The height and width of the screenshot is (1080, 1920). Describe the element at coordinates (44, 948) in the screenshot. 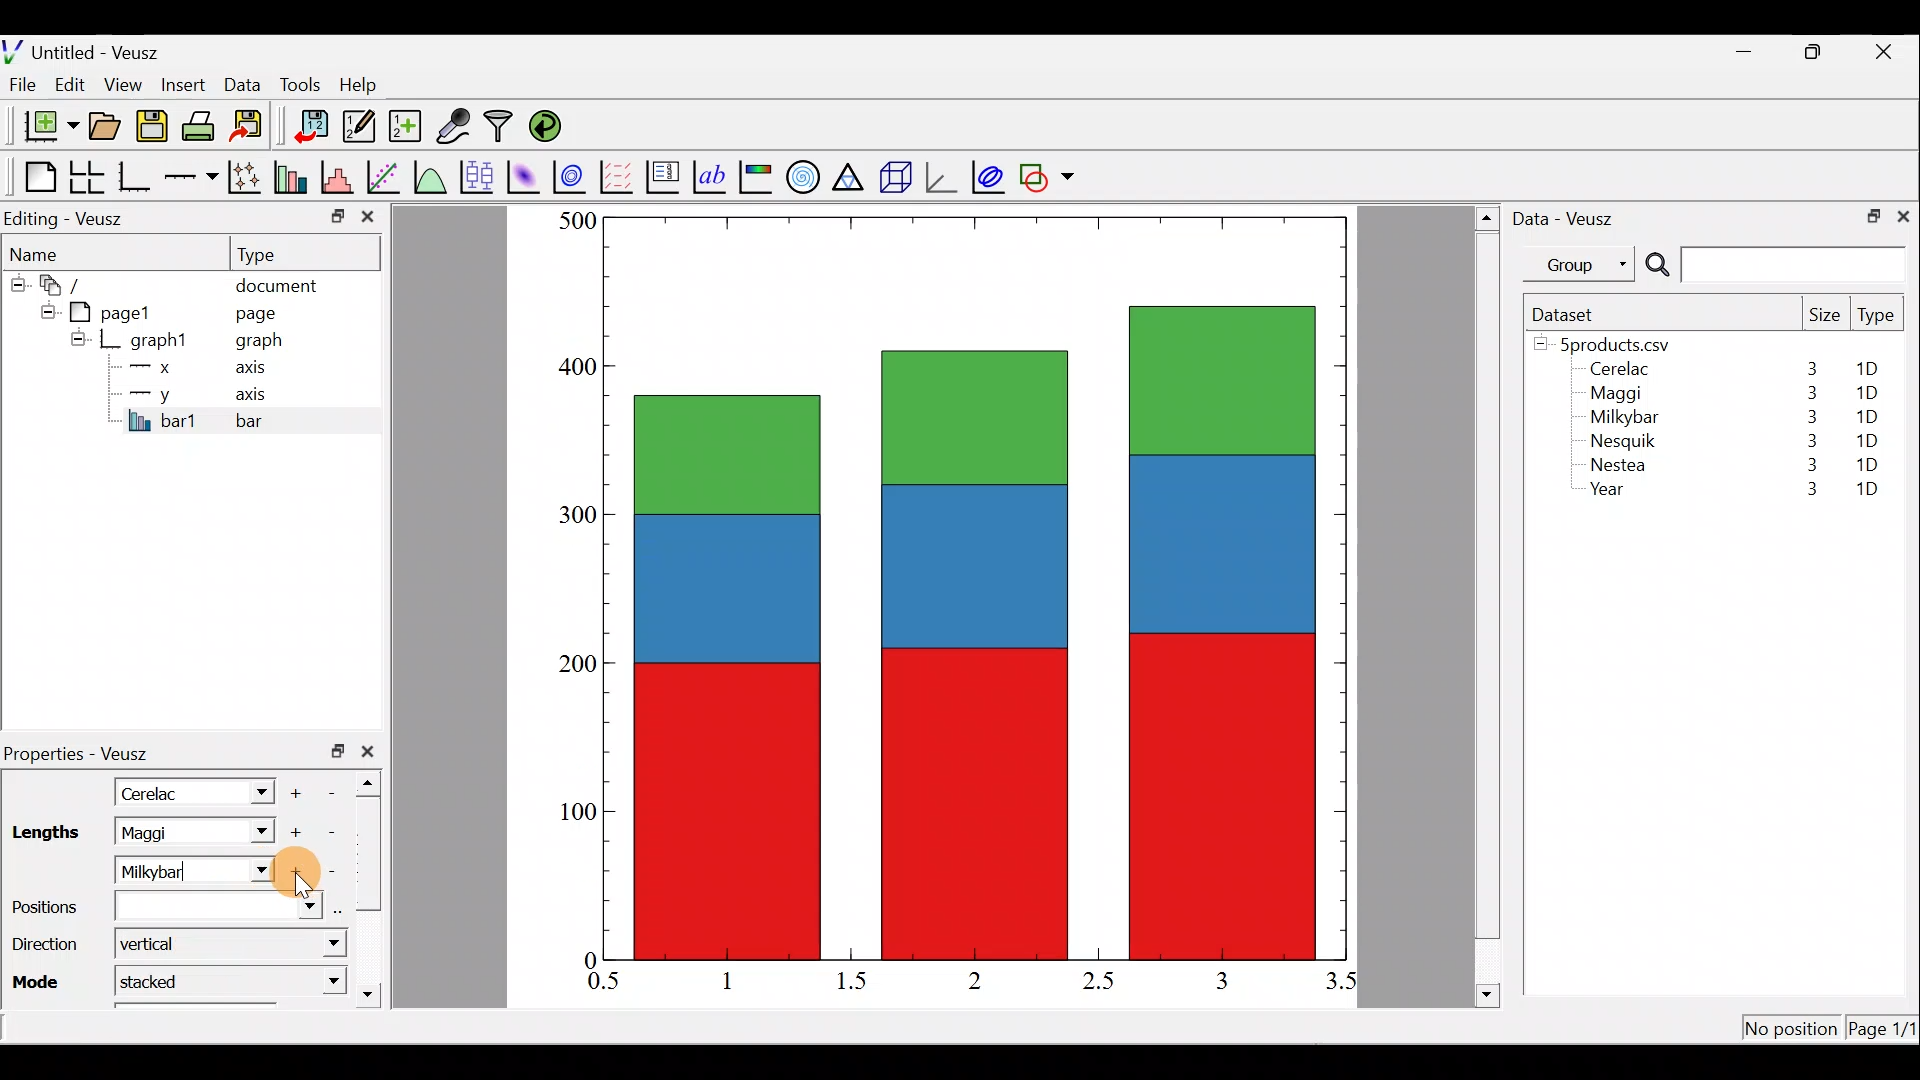

I see `Direction` at that location.